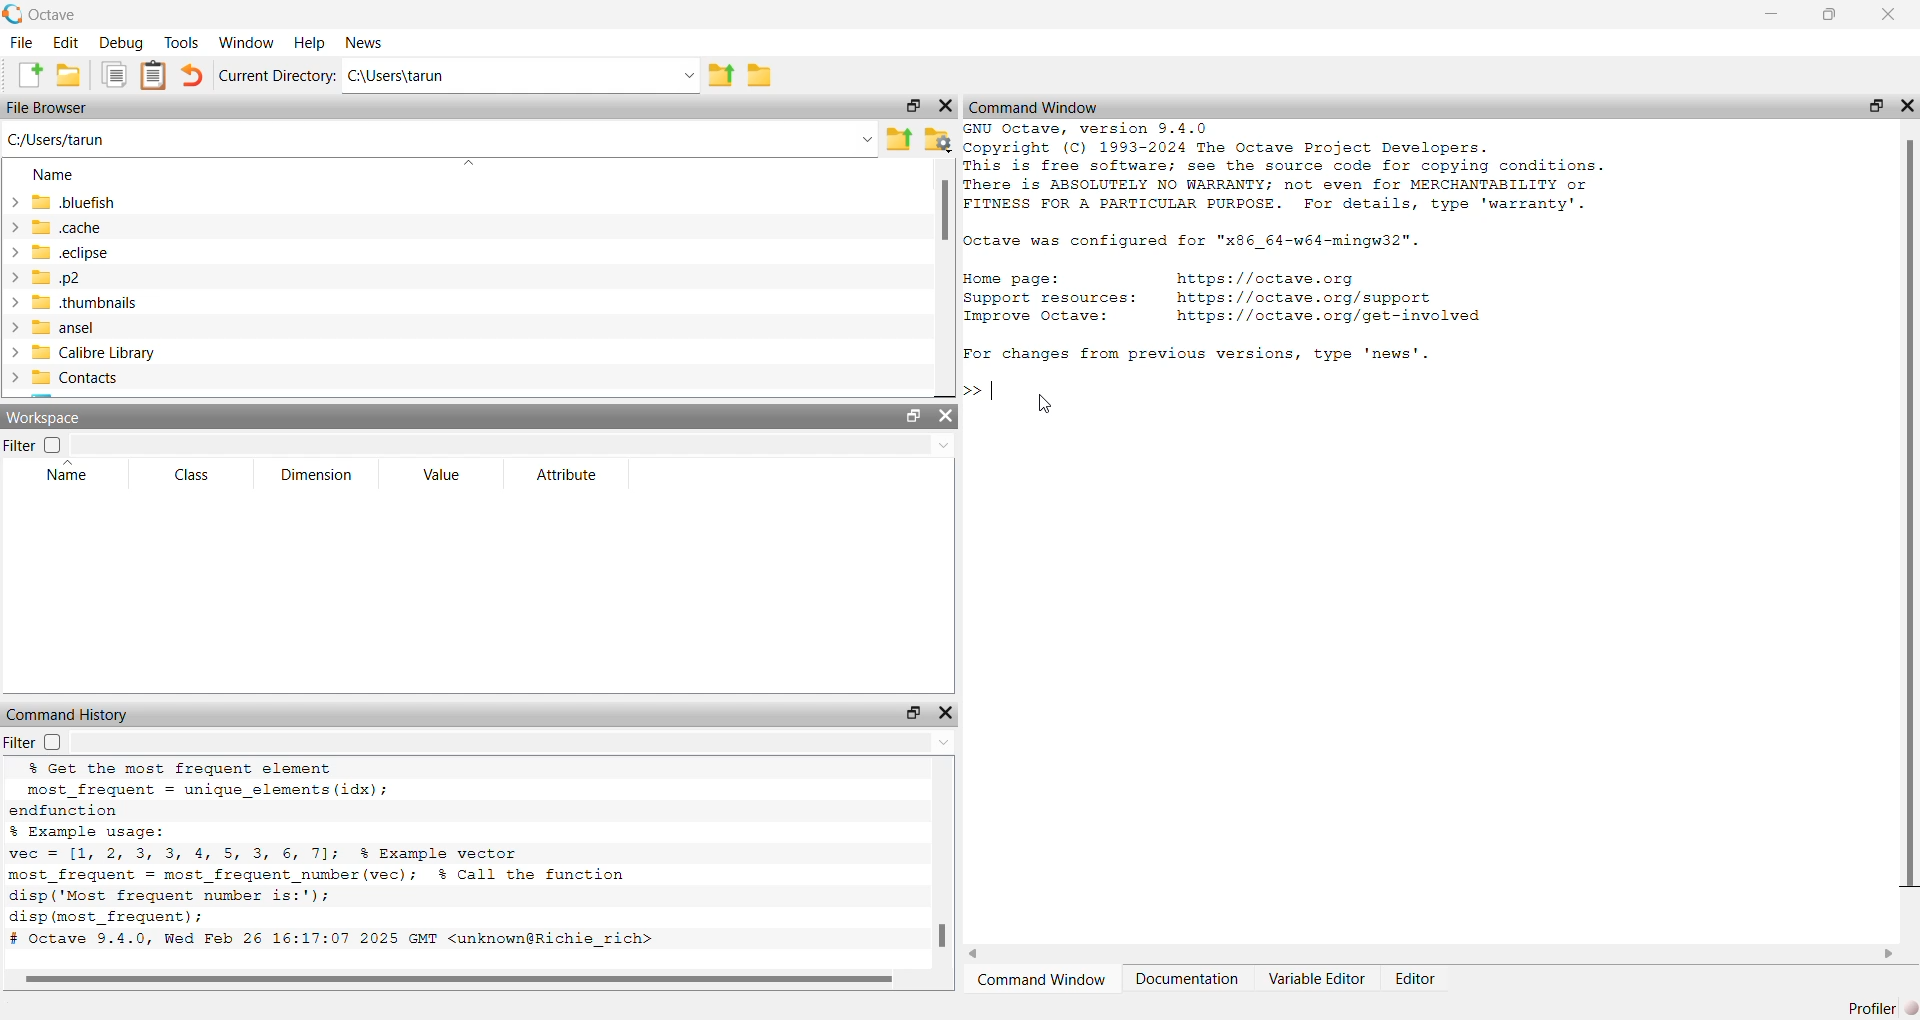 This screenshot has width=1920, height=1020. I want to click on Name, so click(67, 473).